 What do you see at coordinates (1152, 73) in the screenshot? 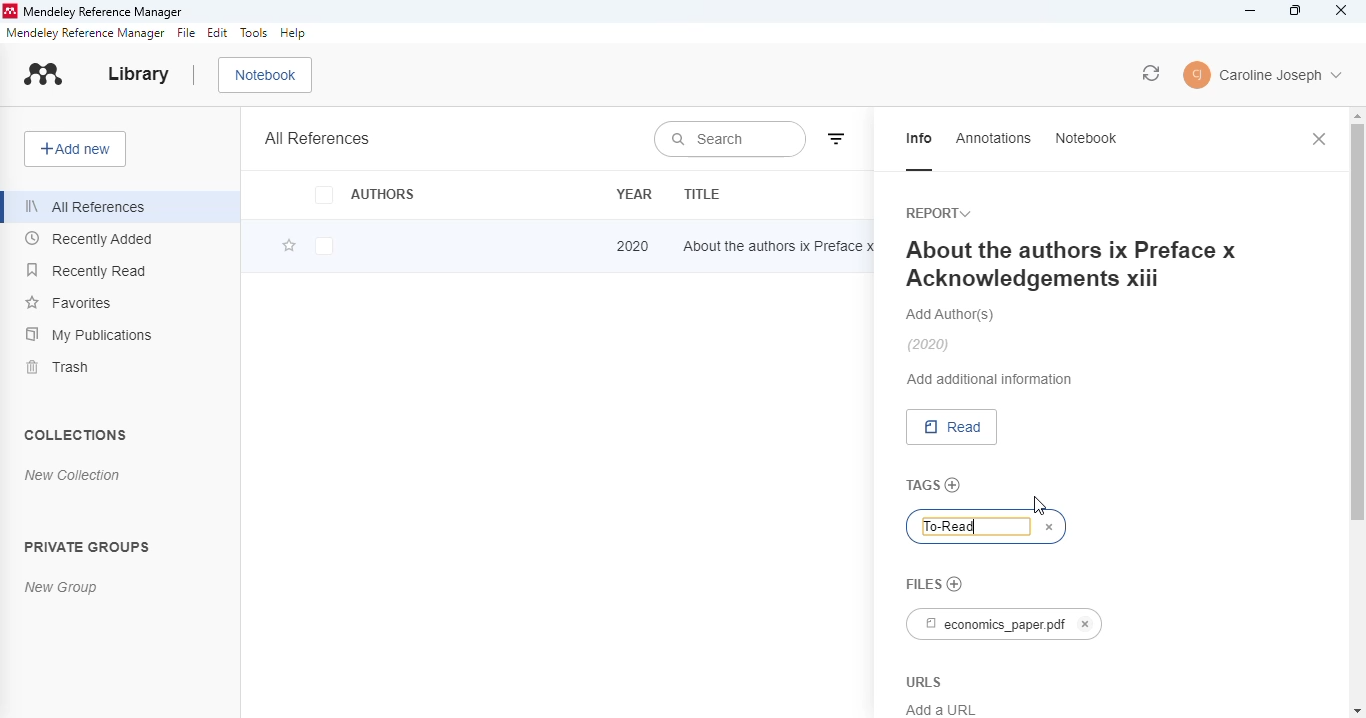
I see `sync` at bounding box center [1152, 73].